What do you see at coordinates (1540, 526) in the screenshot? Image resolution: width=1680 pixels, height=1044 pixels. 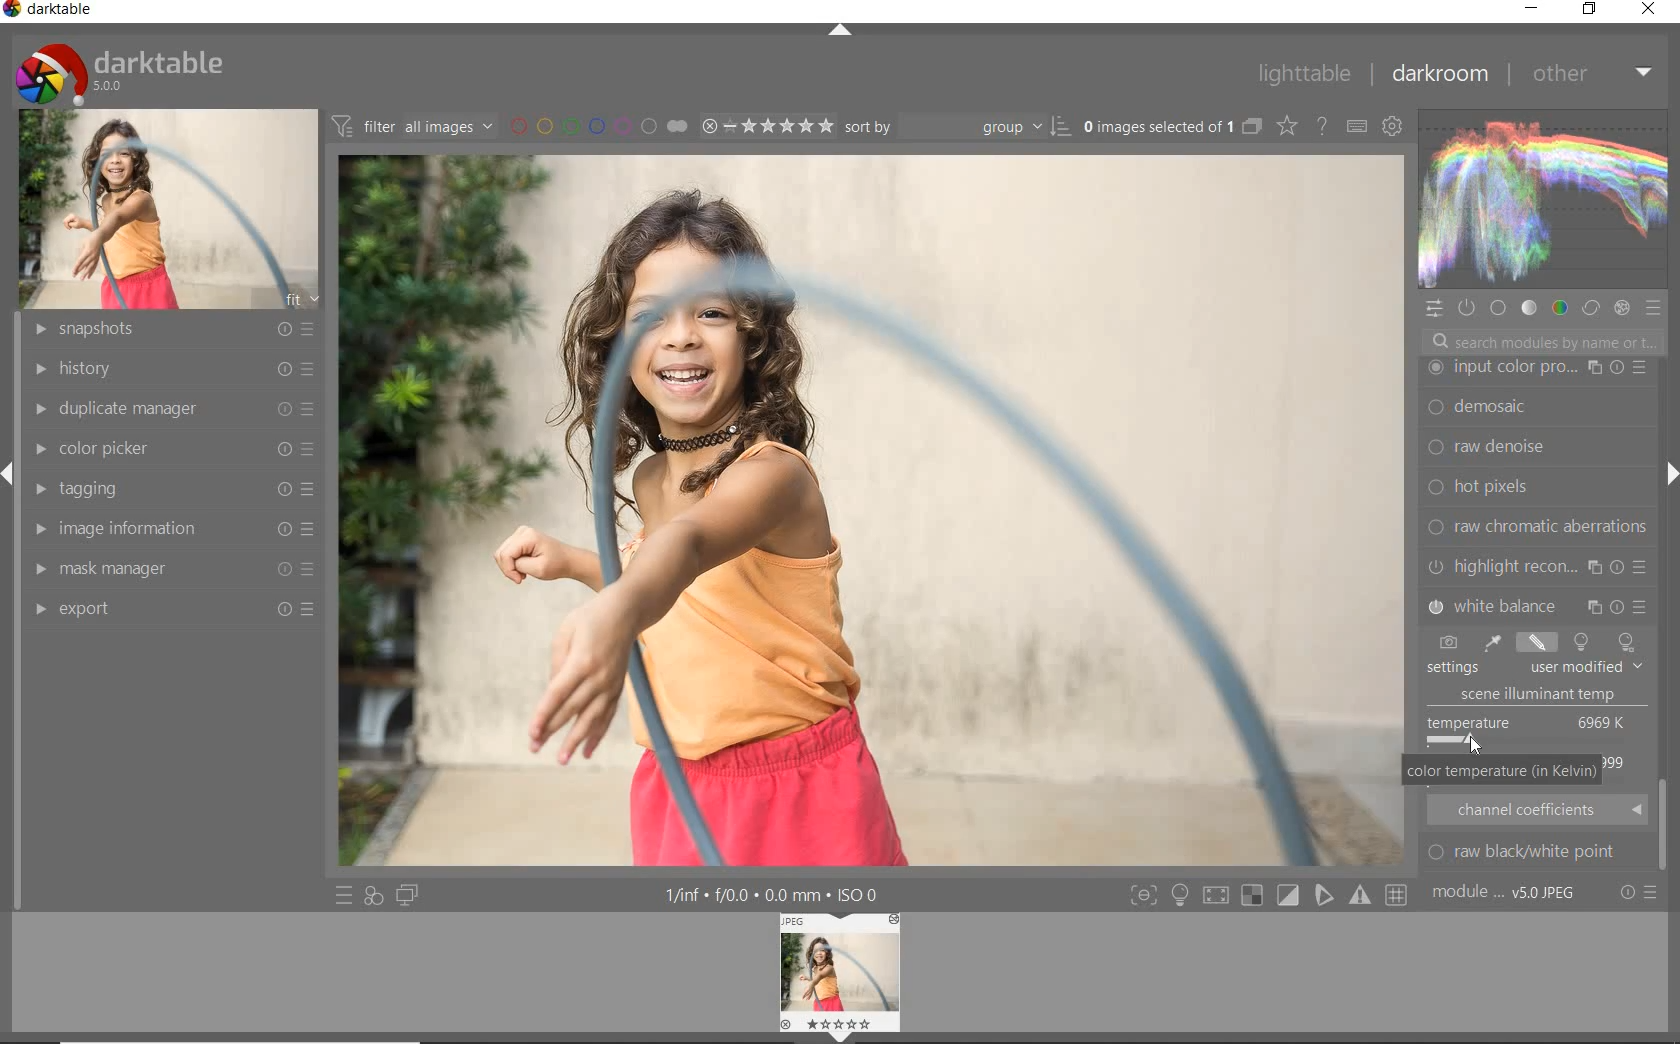 I see `color reconstruction` at bounding box center [1540, 526].